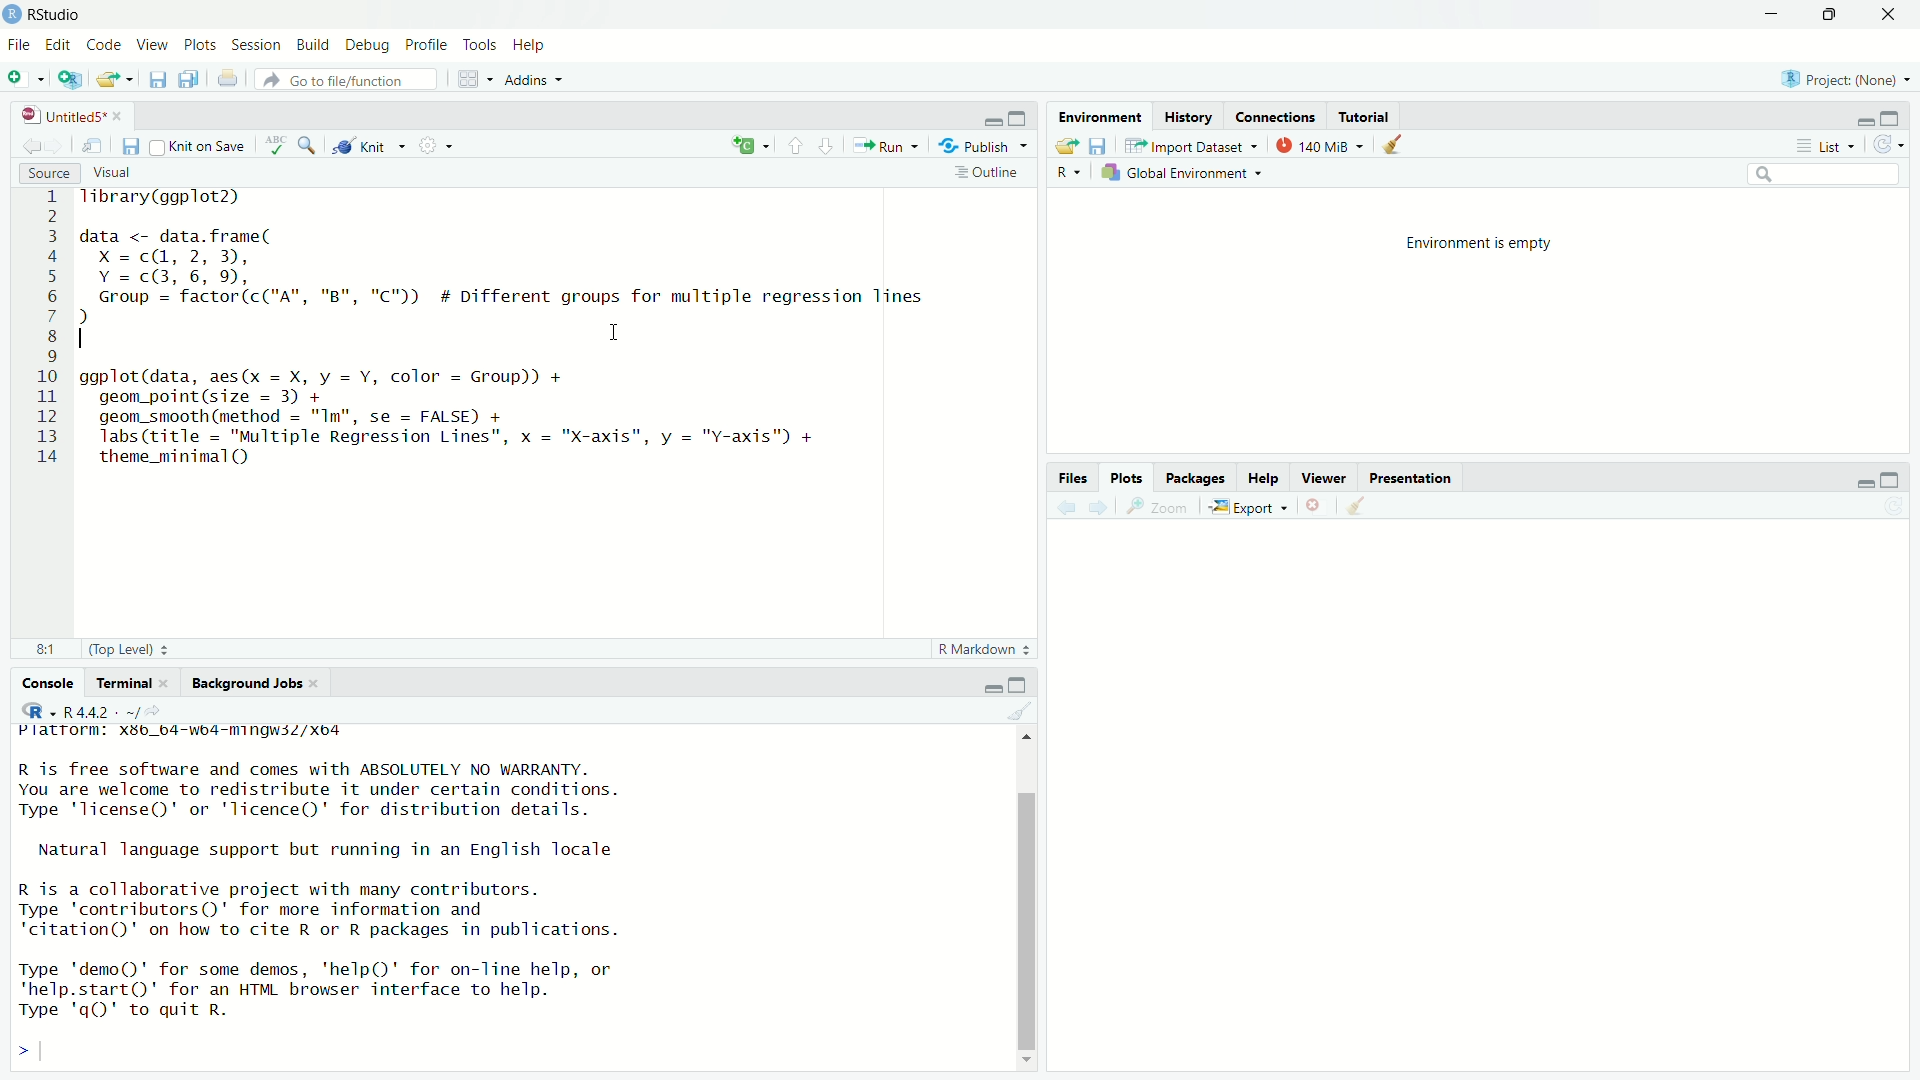 The height and width of the screenshot is (1080, 1920). I want to click on View, so click(152, 46).